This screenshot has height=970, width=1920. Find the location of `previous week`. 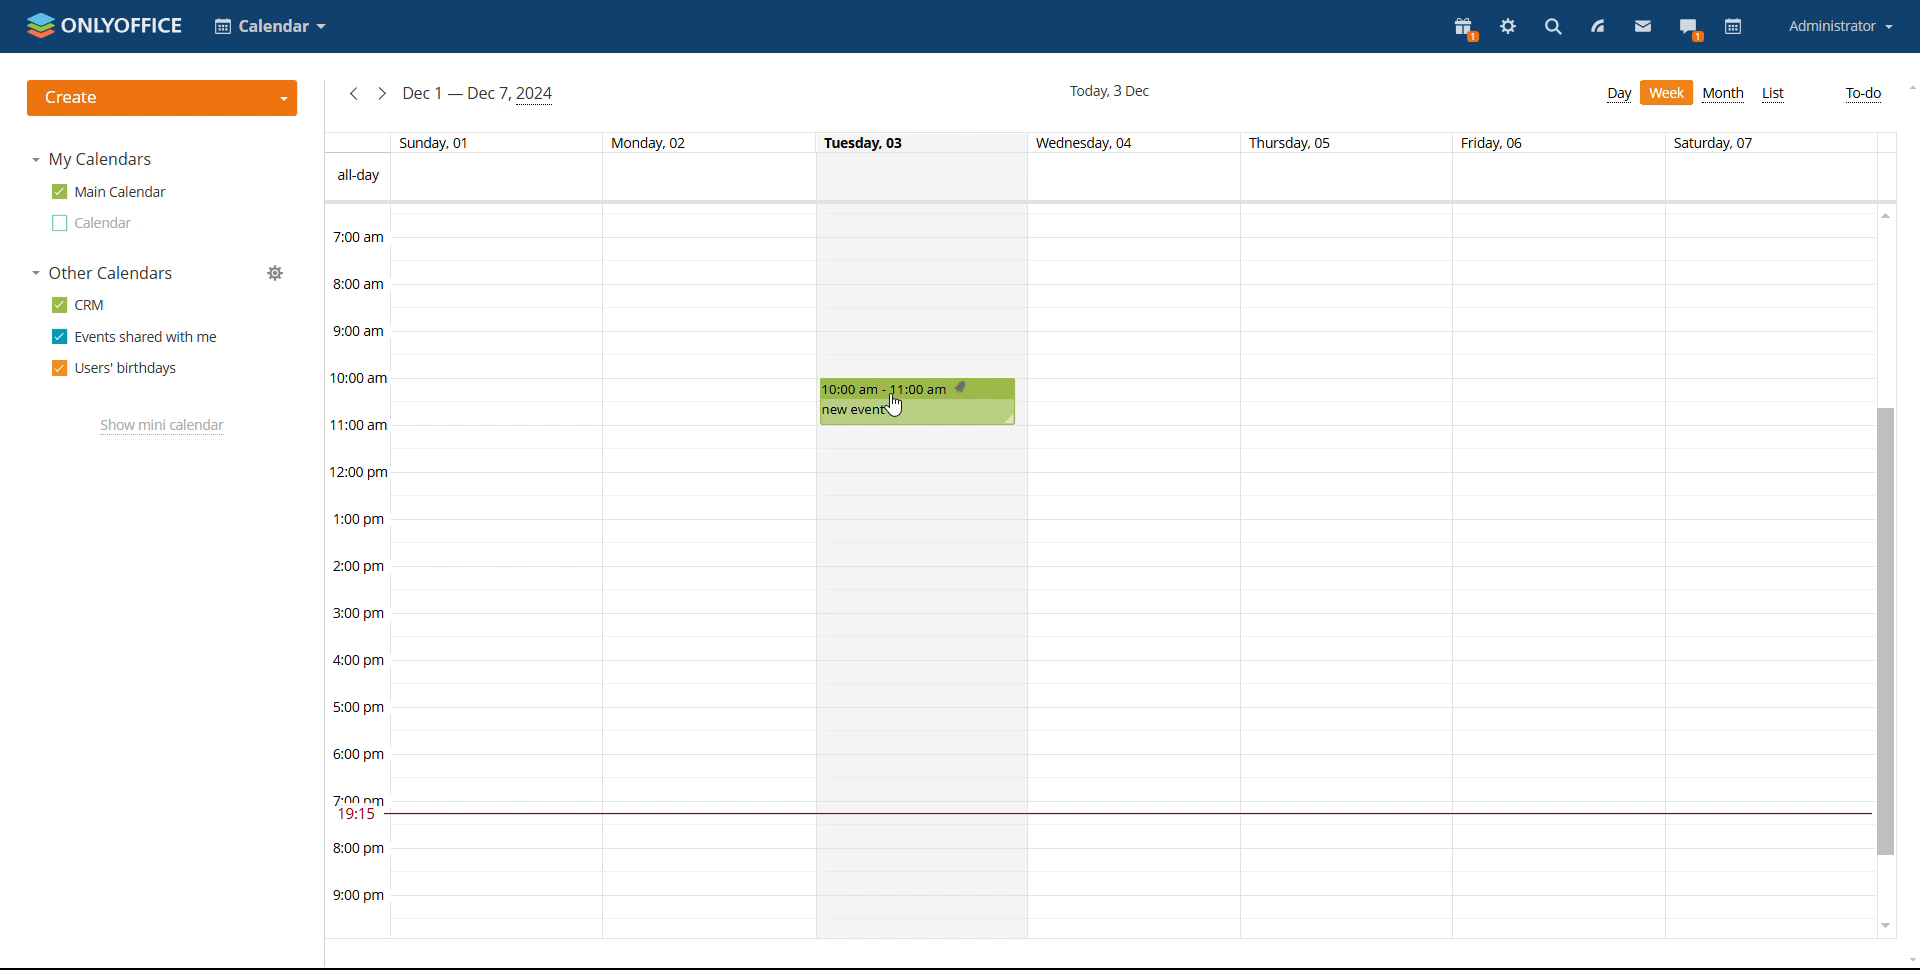

previous week is located at coordinates (354, 95).